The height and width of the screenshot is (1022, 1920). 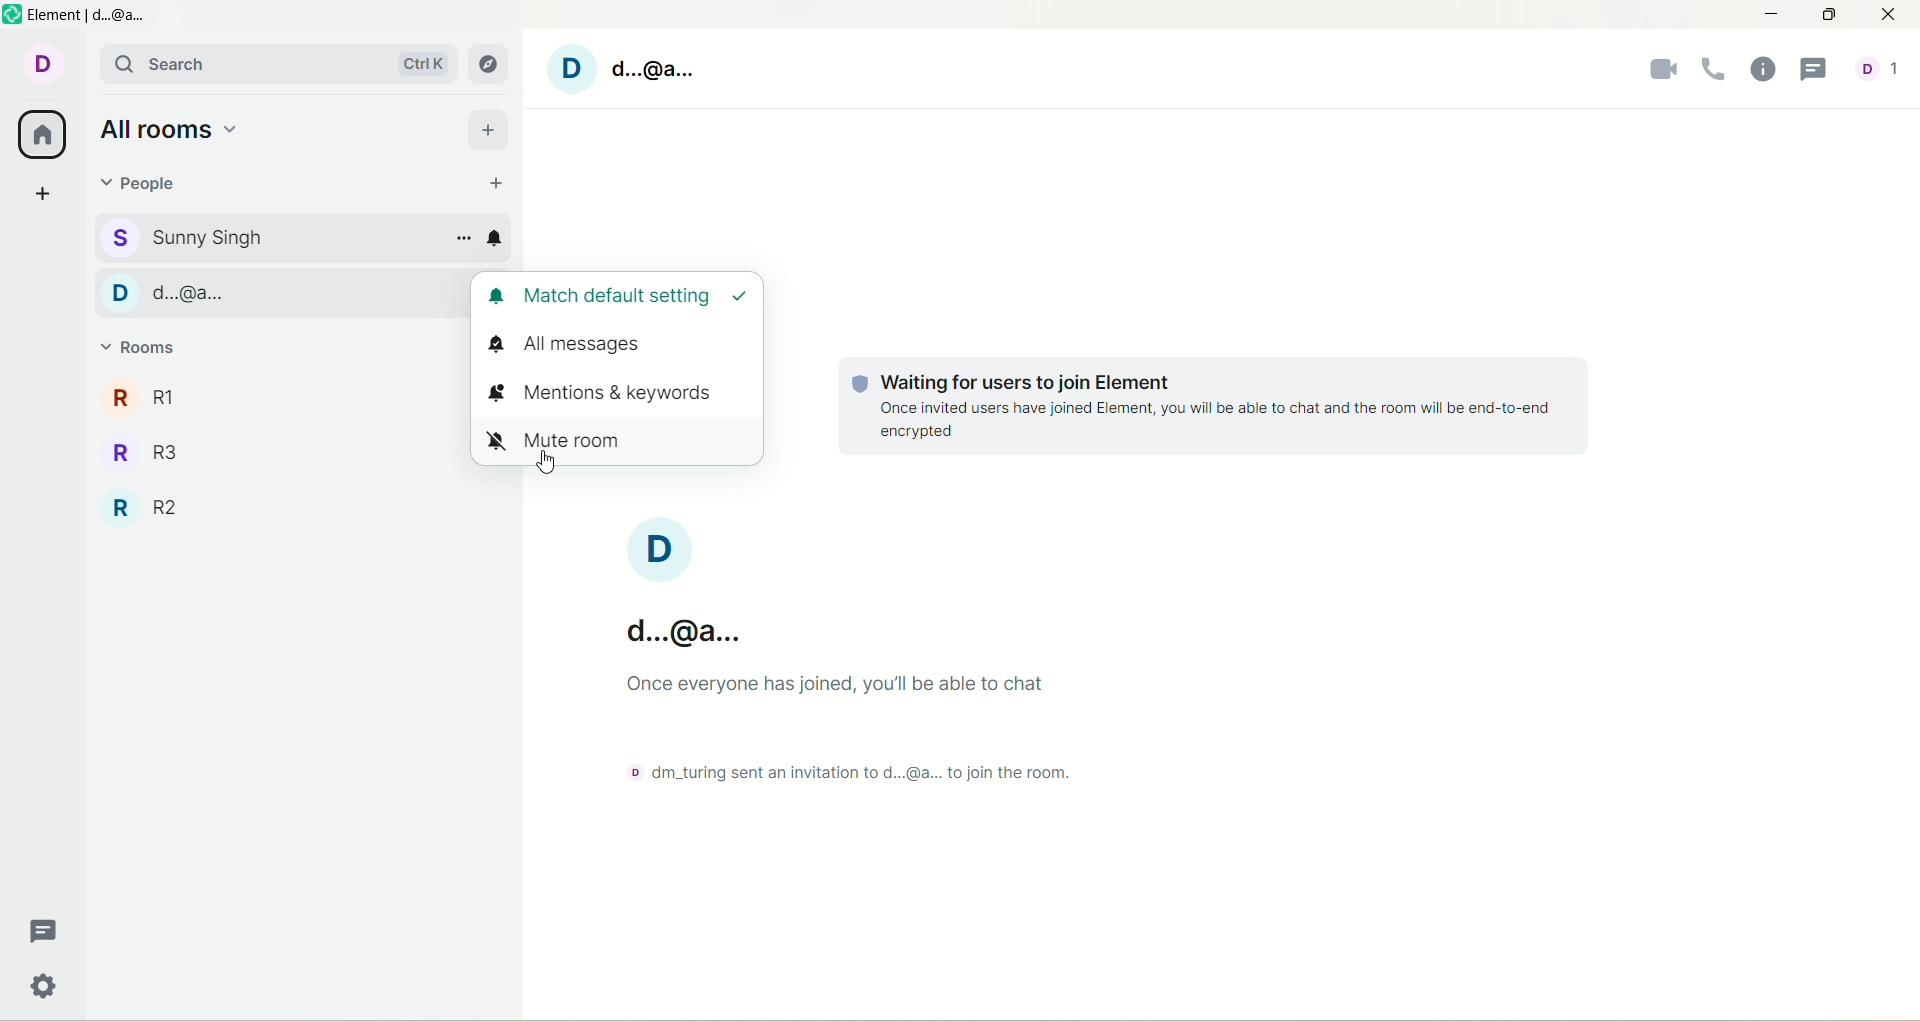 What do you see at coordinates (280, 290) in the screenshot?
I see `d...@...` at bounding box center [280, 290].